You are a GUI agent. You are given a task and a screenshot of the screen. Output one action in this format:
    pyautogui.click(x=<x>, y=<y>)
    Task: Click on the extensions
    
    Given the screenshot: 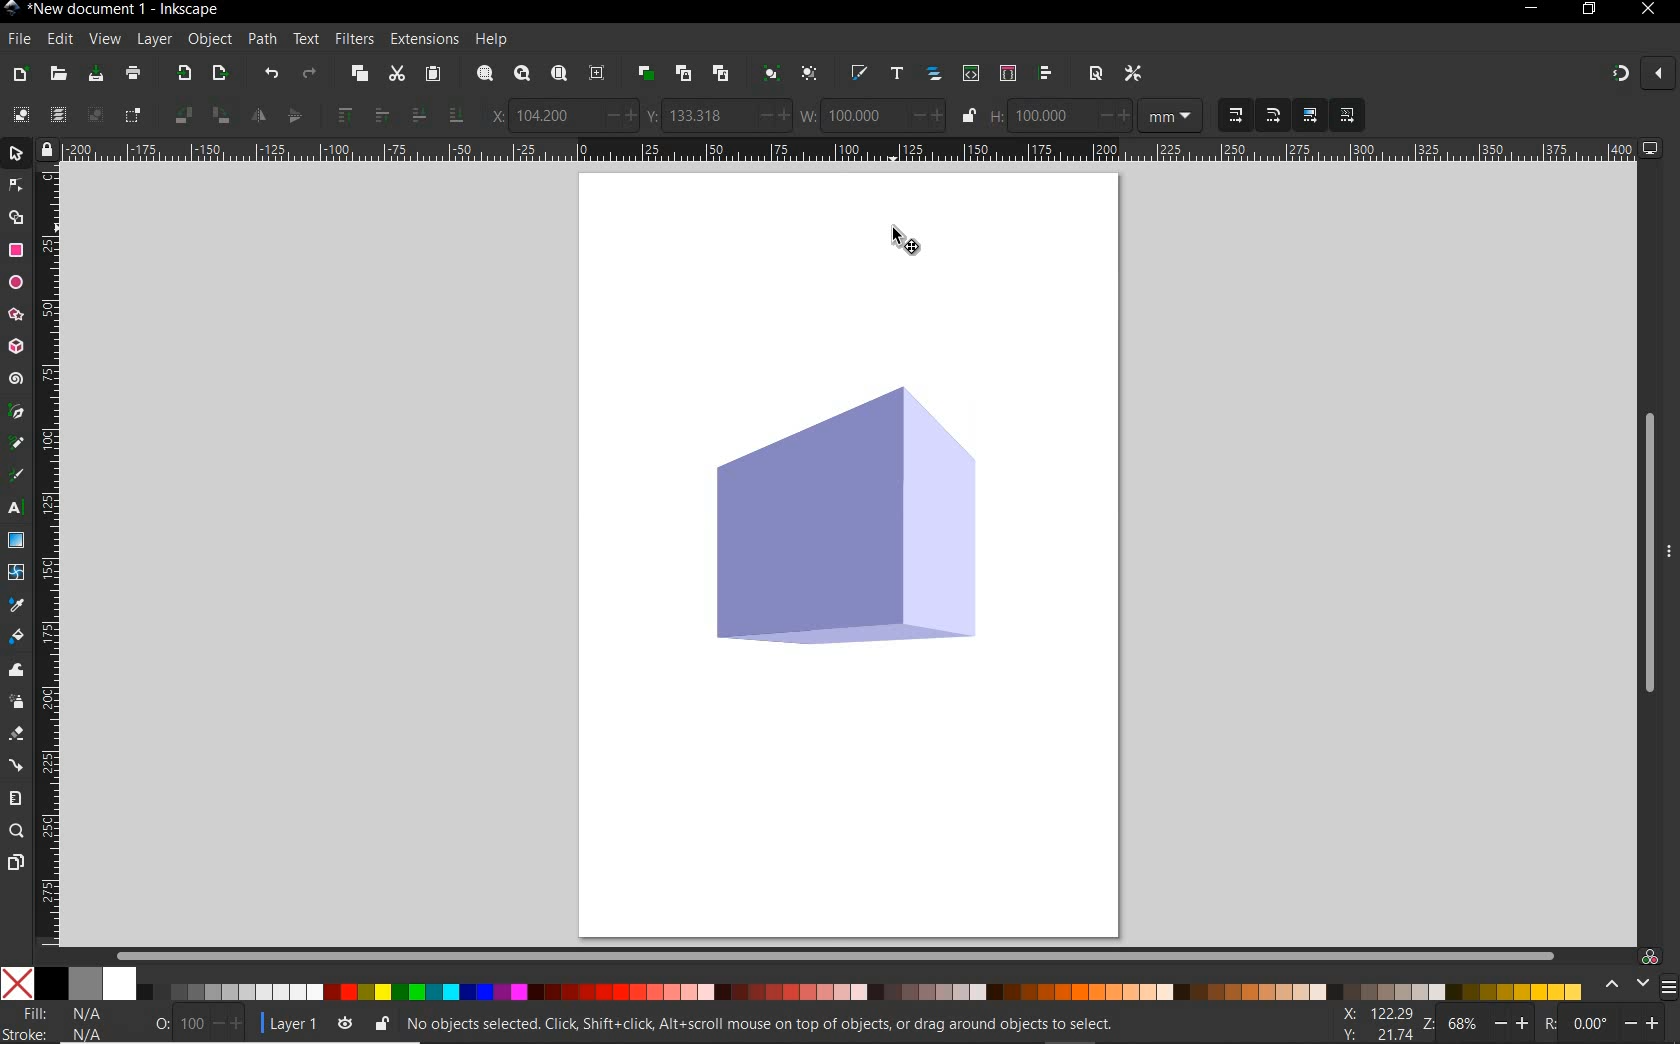 What is the action you would take?
    pyautogui.click(x=422, y=40)
    